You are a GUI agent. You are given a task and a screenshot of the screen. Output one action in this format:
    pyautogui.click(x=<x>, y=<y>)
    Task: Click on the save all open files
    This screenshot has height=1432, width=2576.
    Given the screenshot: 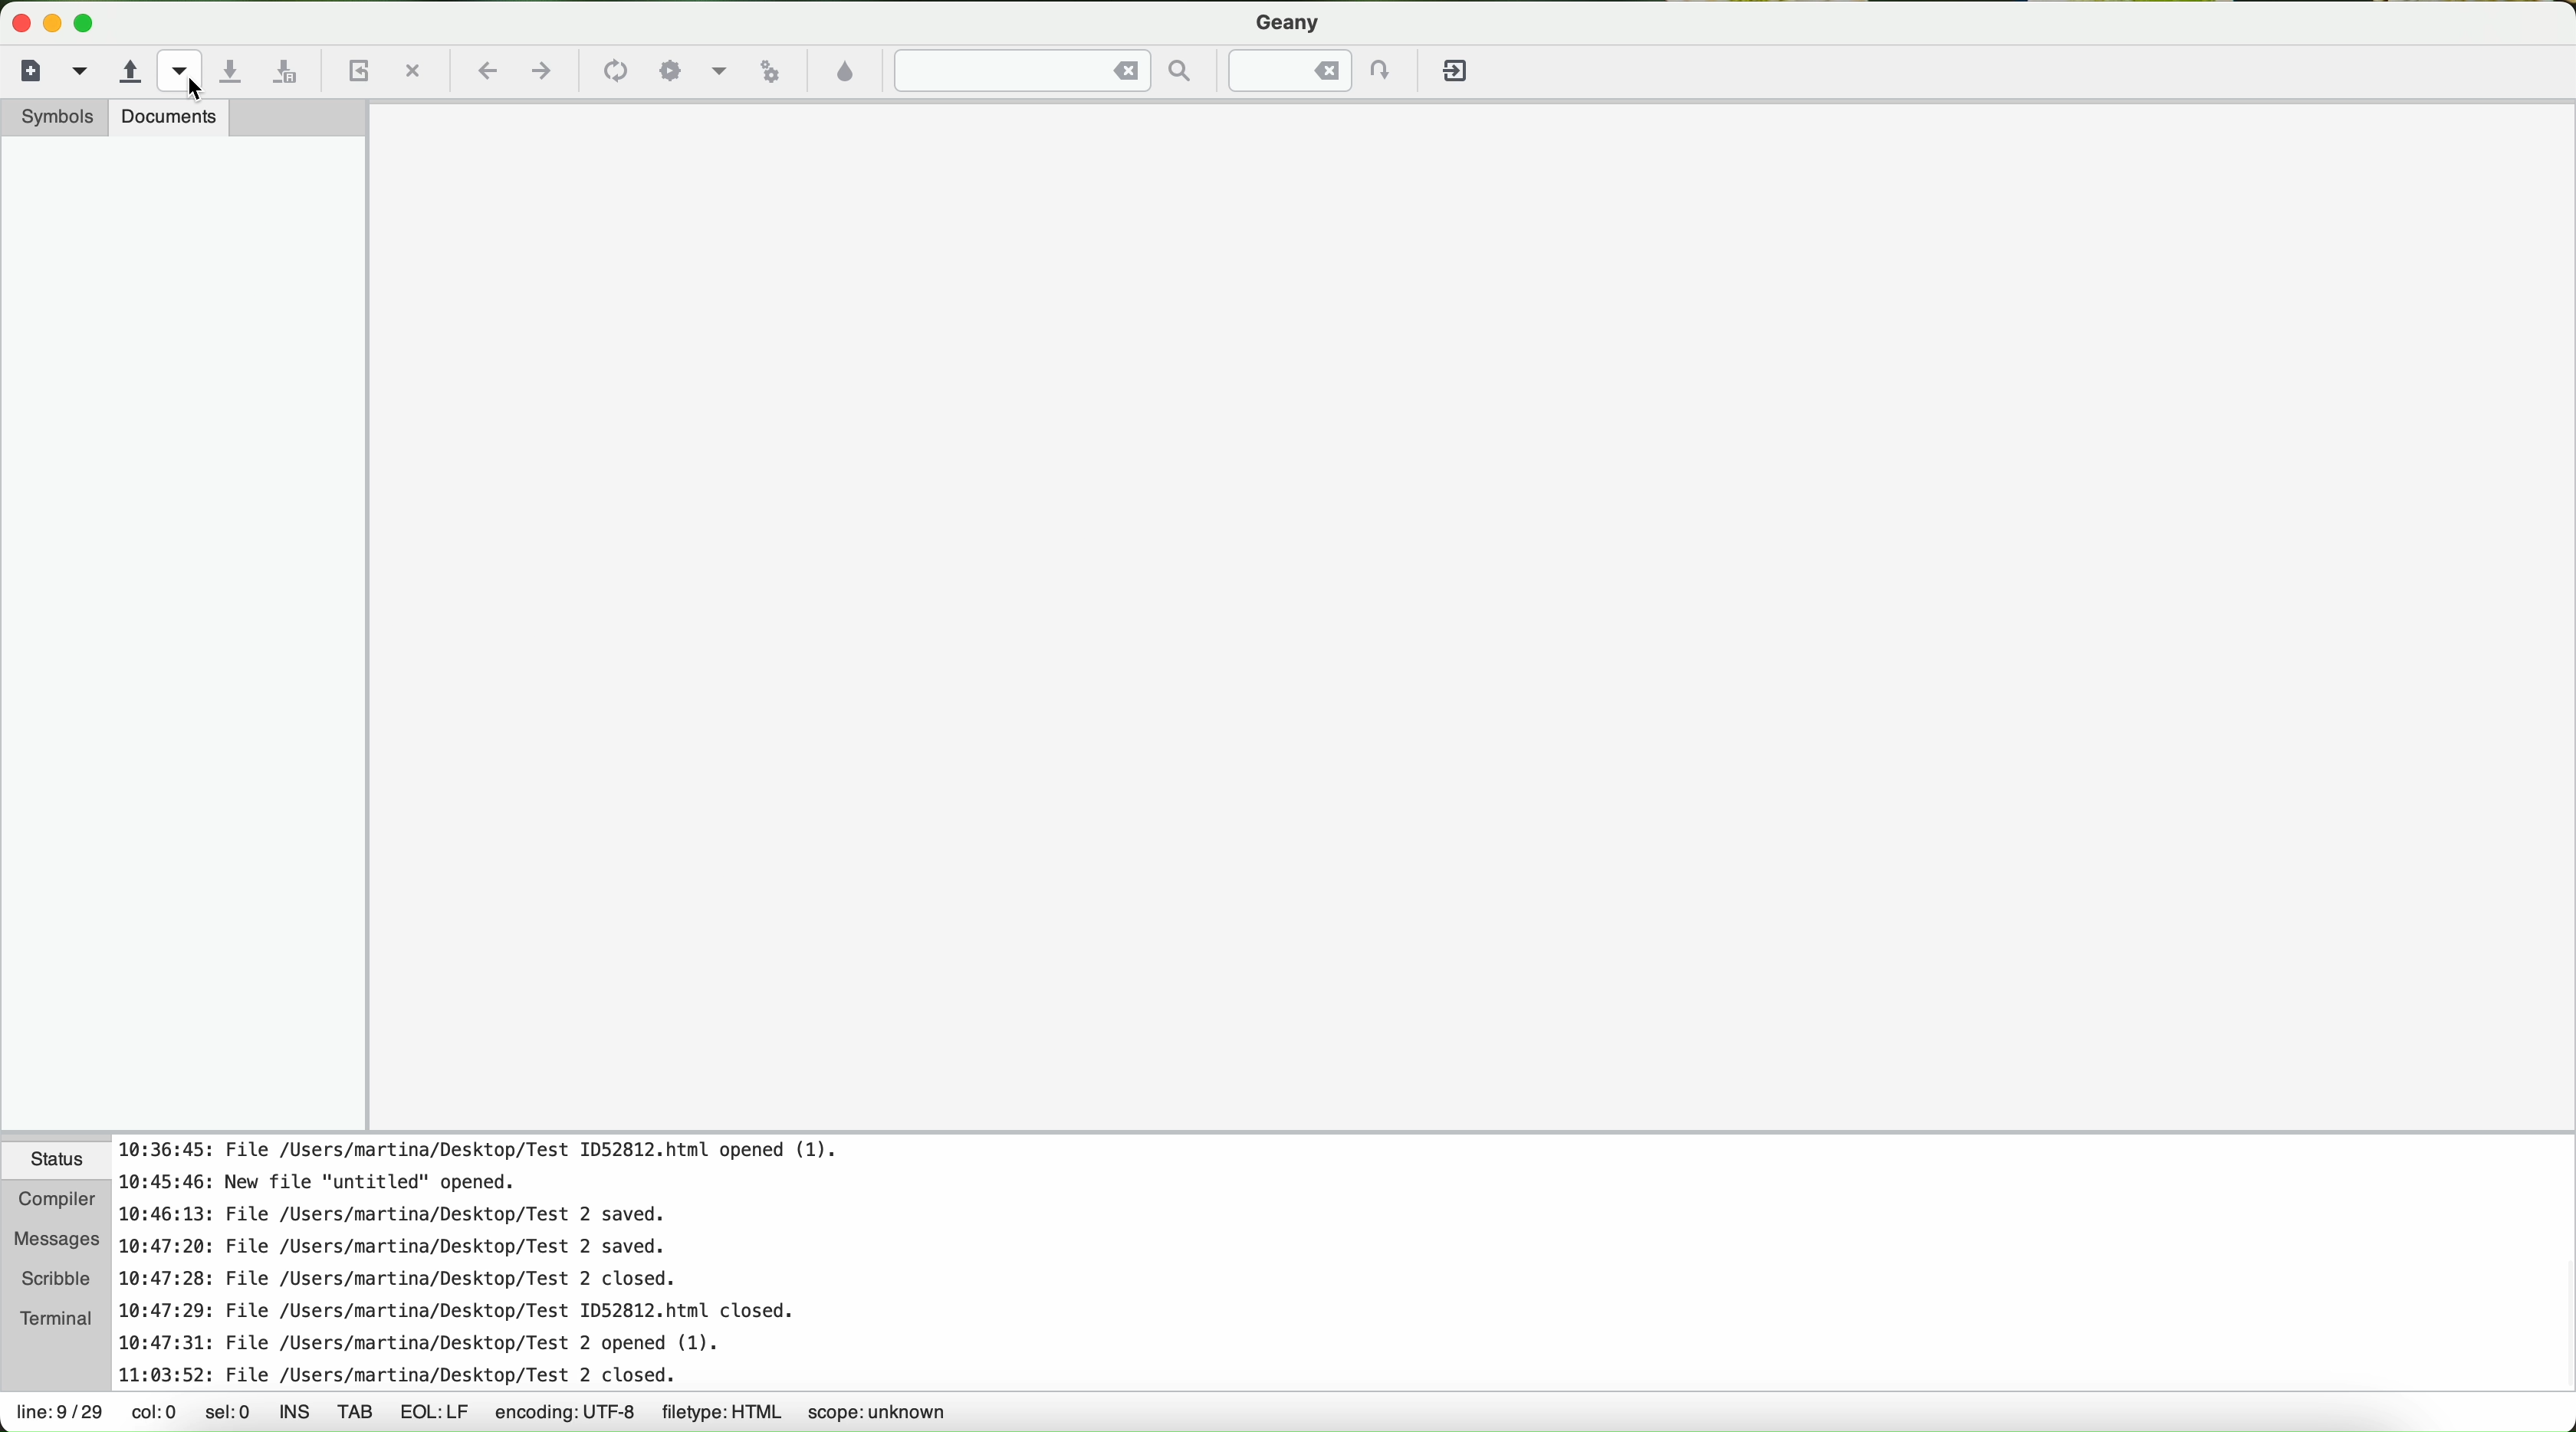 What is the action you would take?
    pyautogui.click(x=285, y=75)
    